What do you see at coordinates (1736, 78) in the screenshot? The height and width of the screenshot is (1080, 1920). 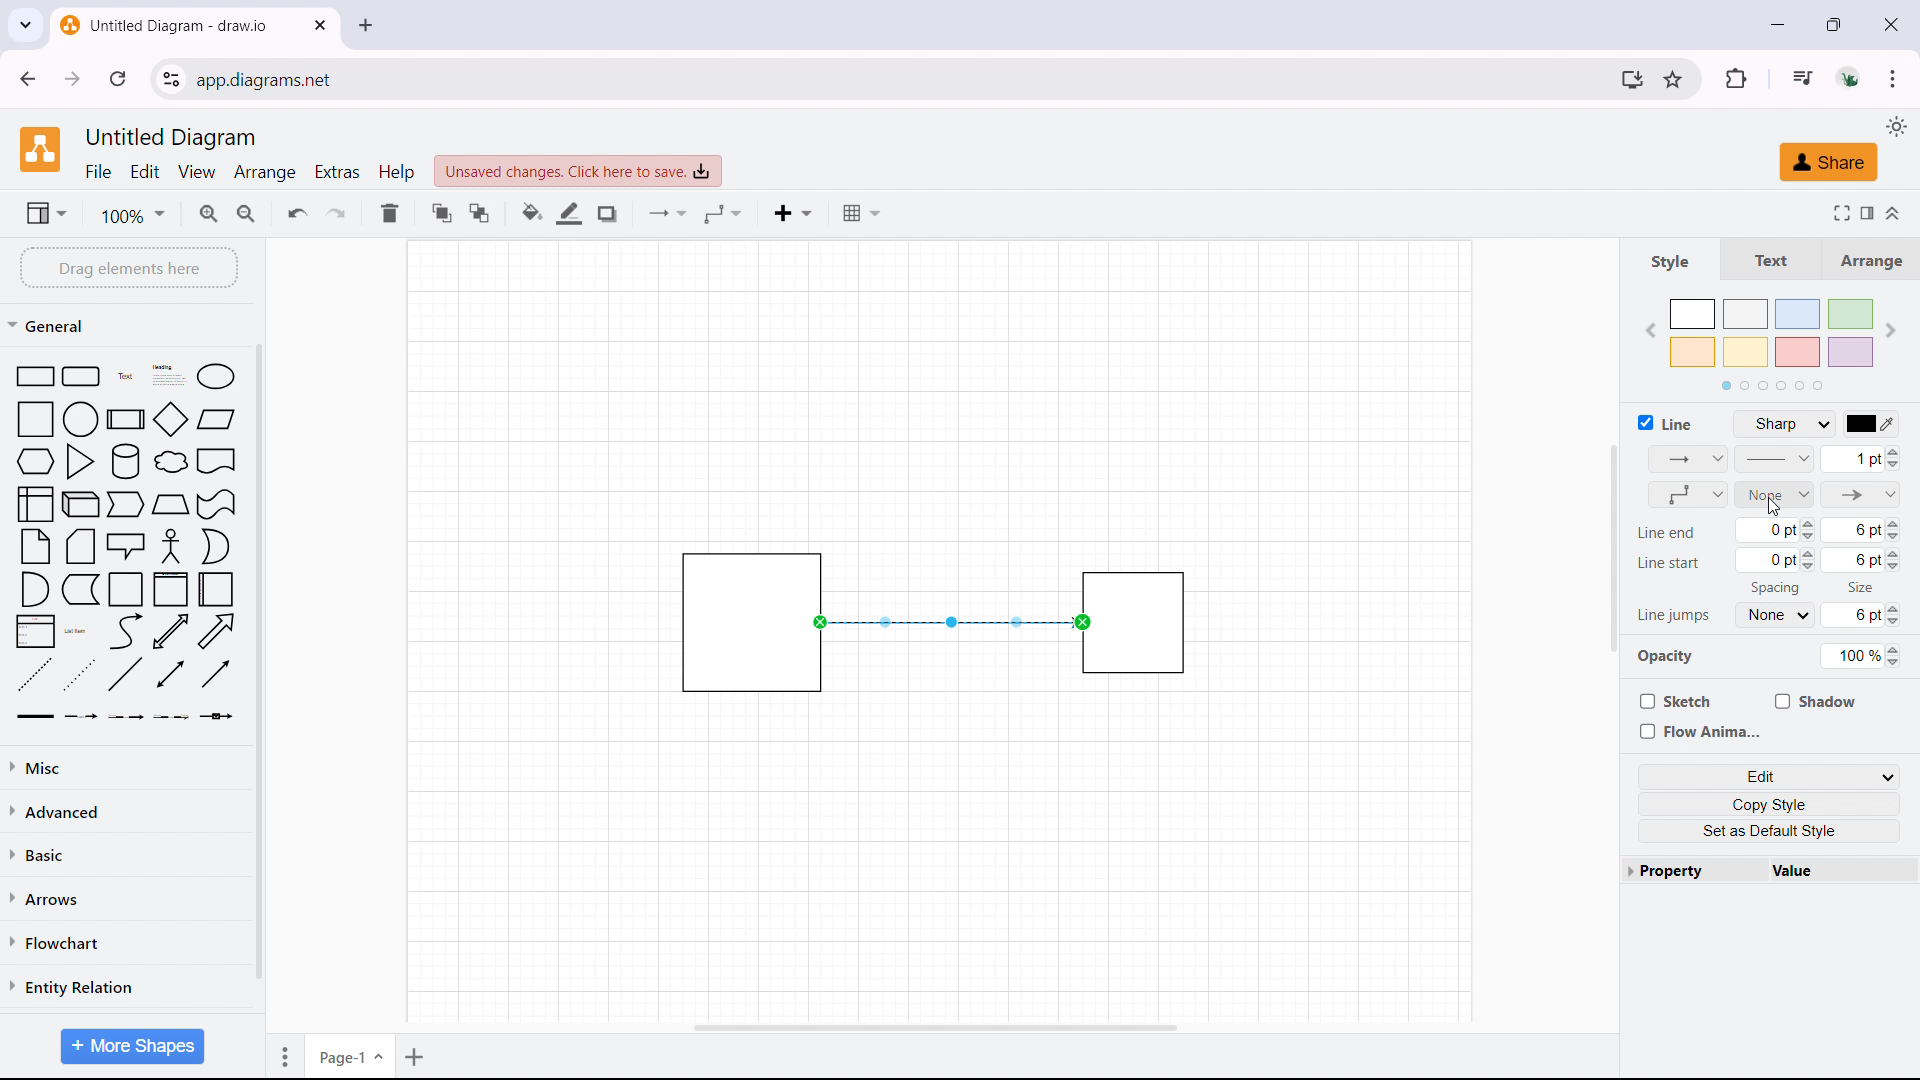 I see `extensions` at bounding box center [1736, 78].